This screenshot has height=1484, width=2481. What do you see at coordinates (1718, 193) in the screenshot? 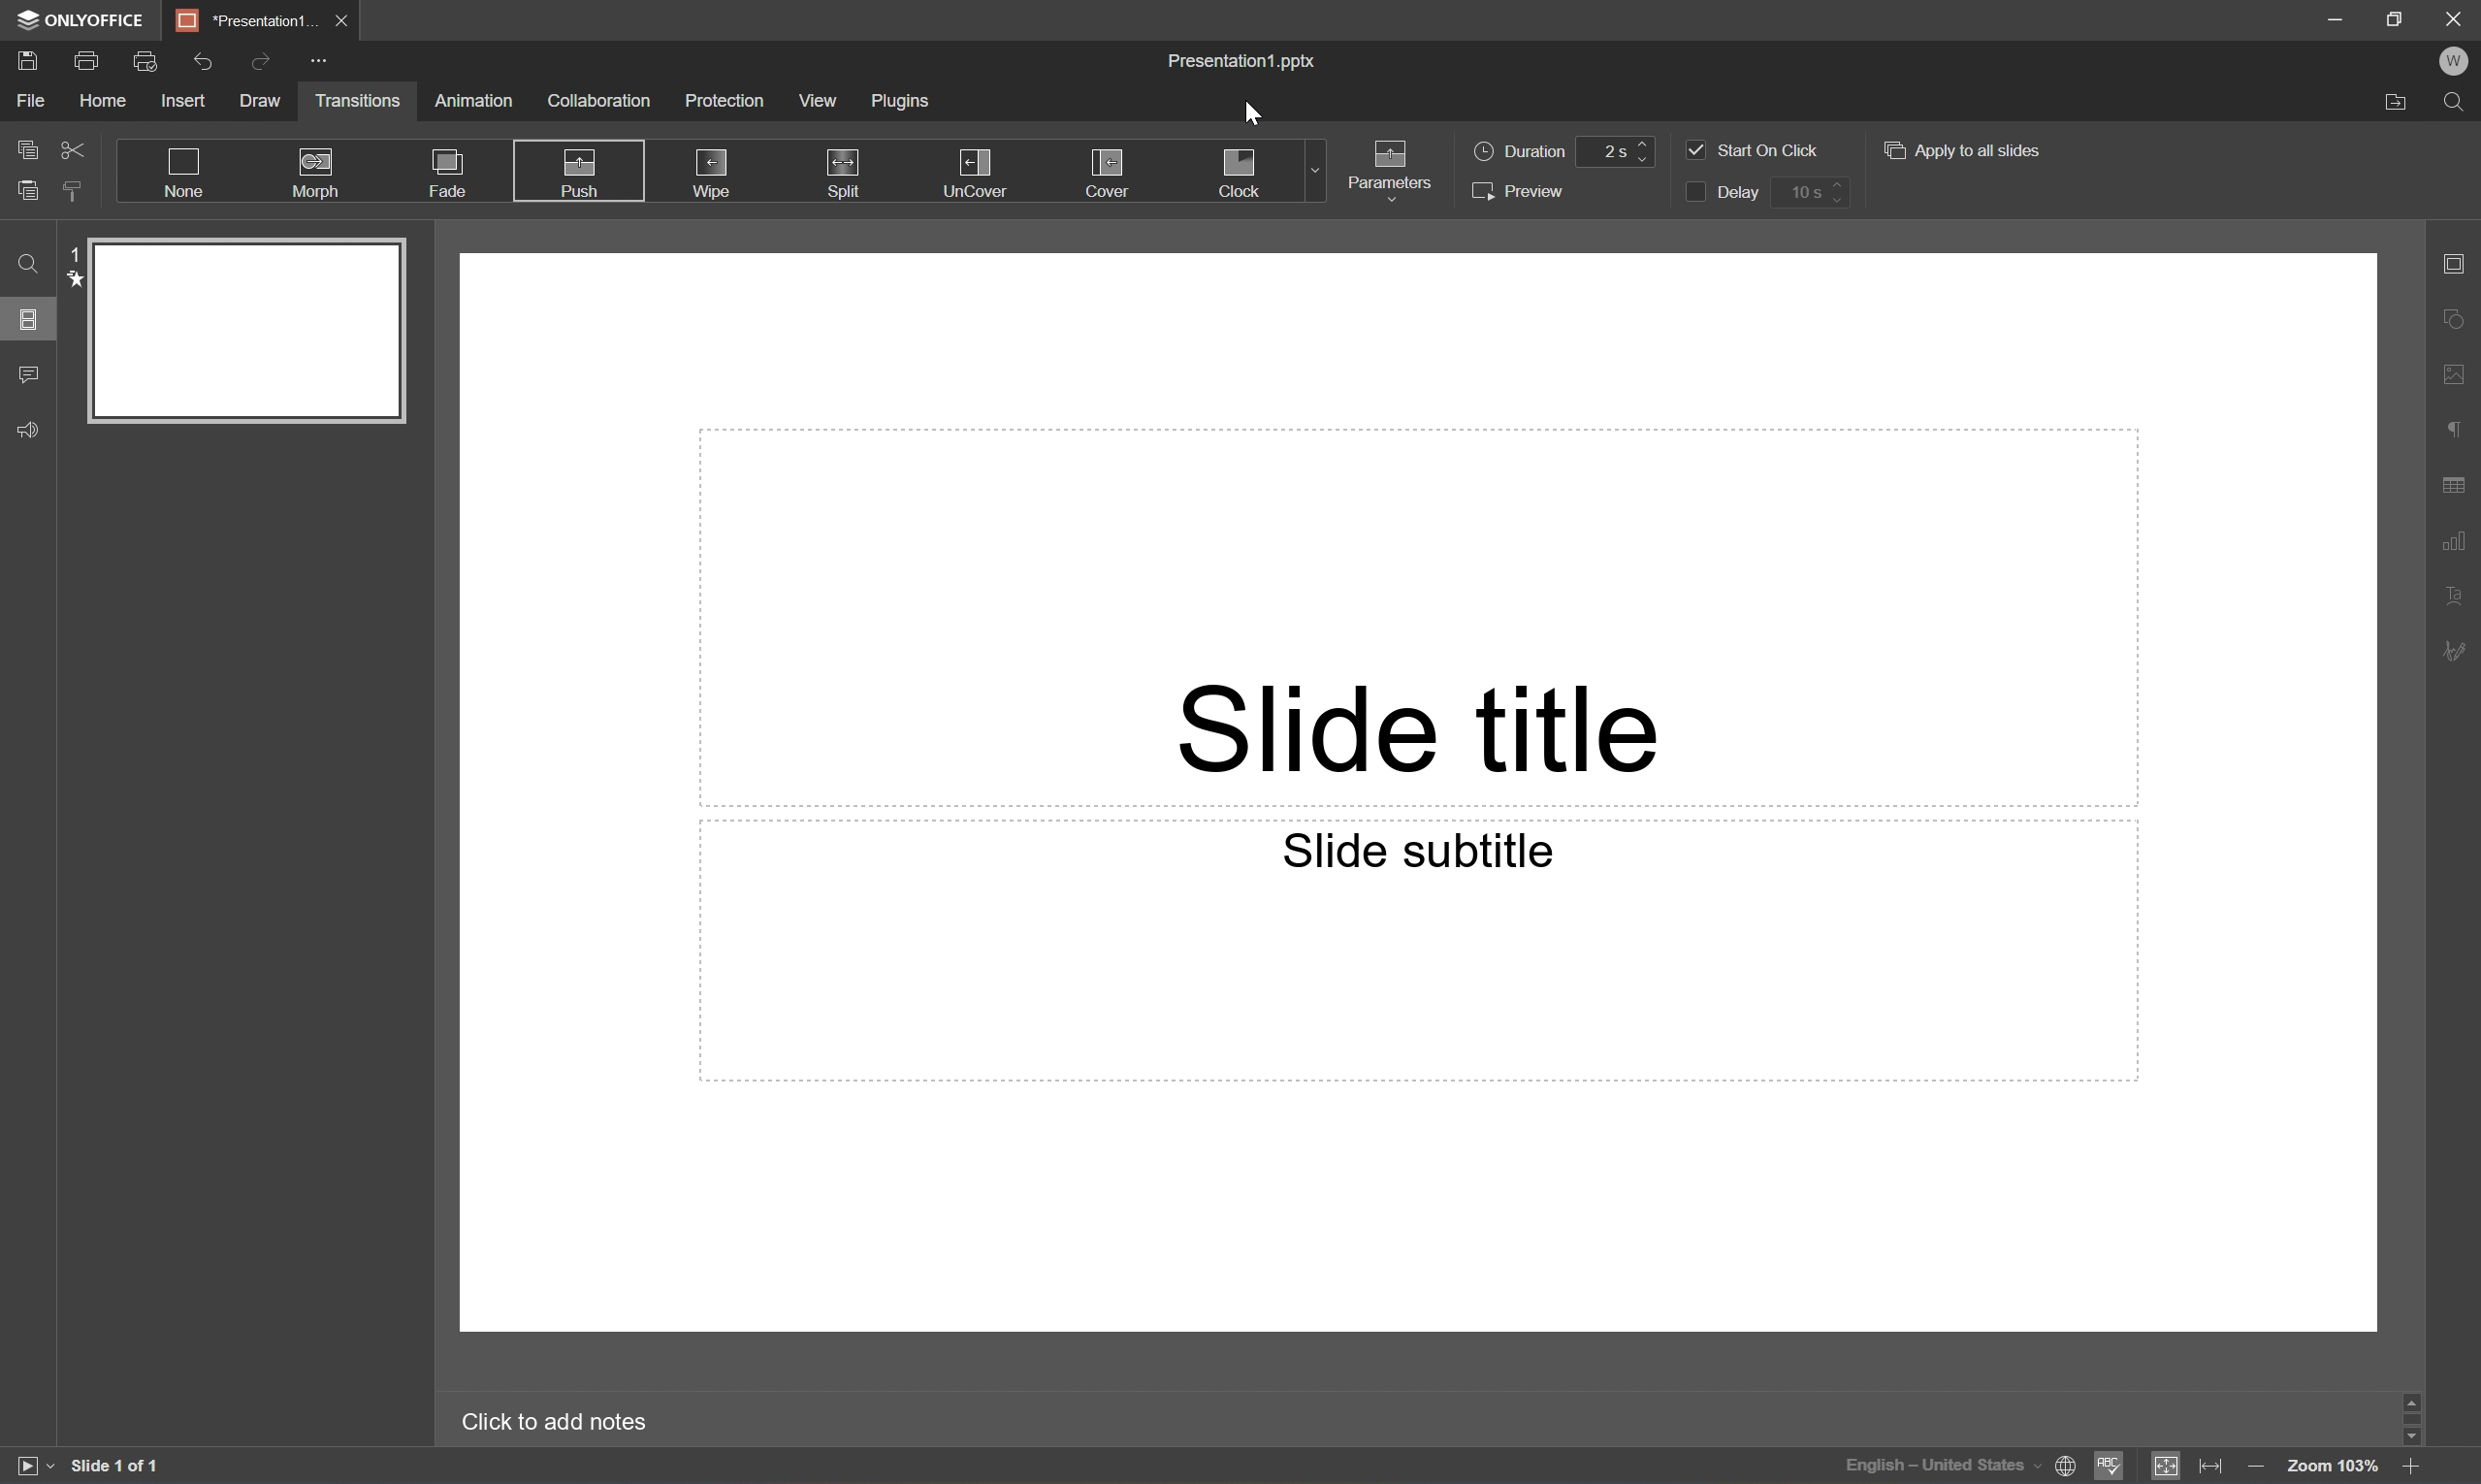
I see `Delay` at bounding box center [1718, 193].